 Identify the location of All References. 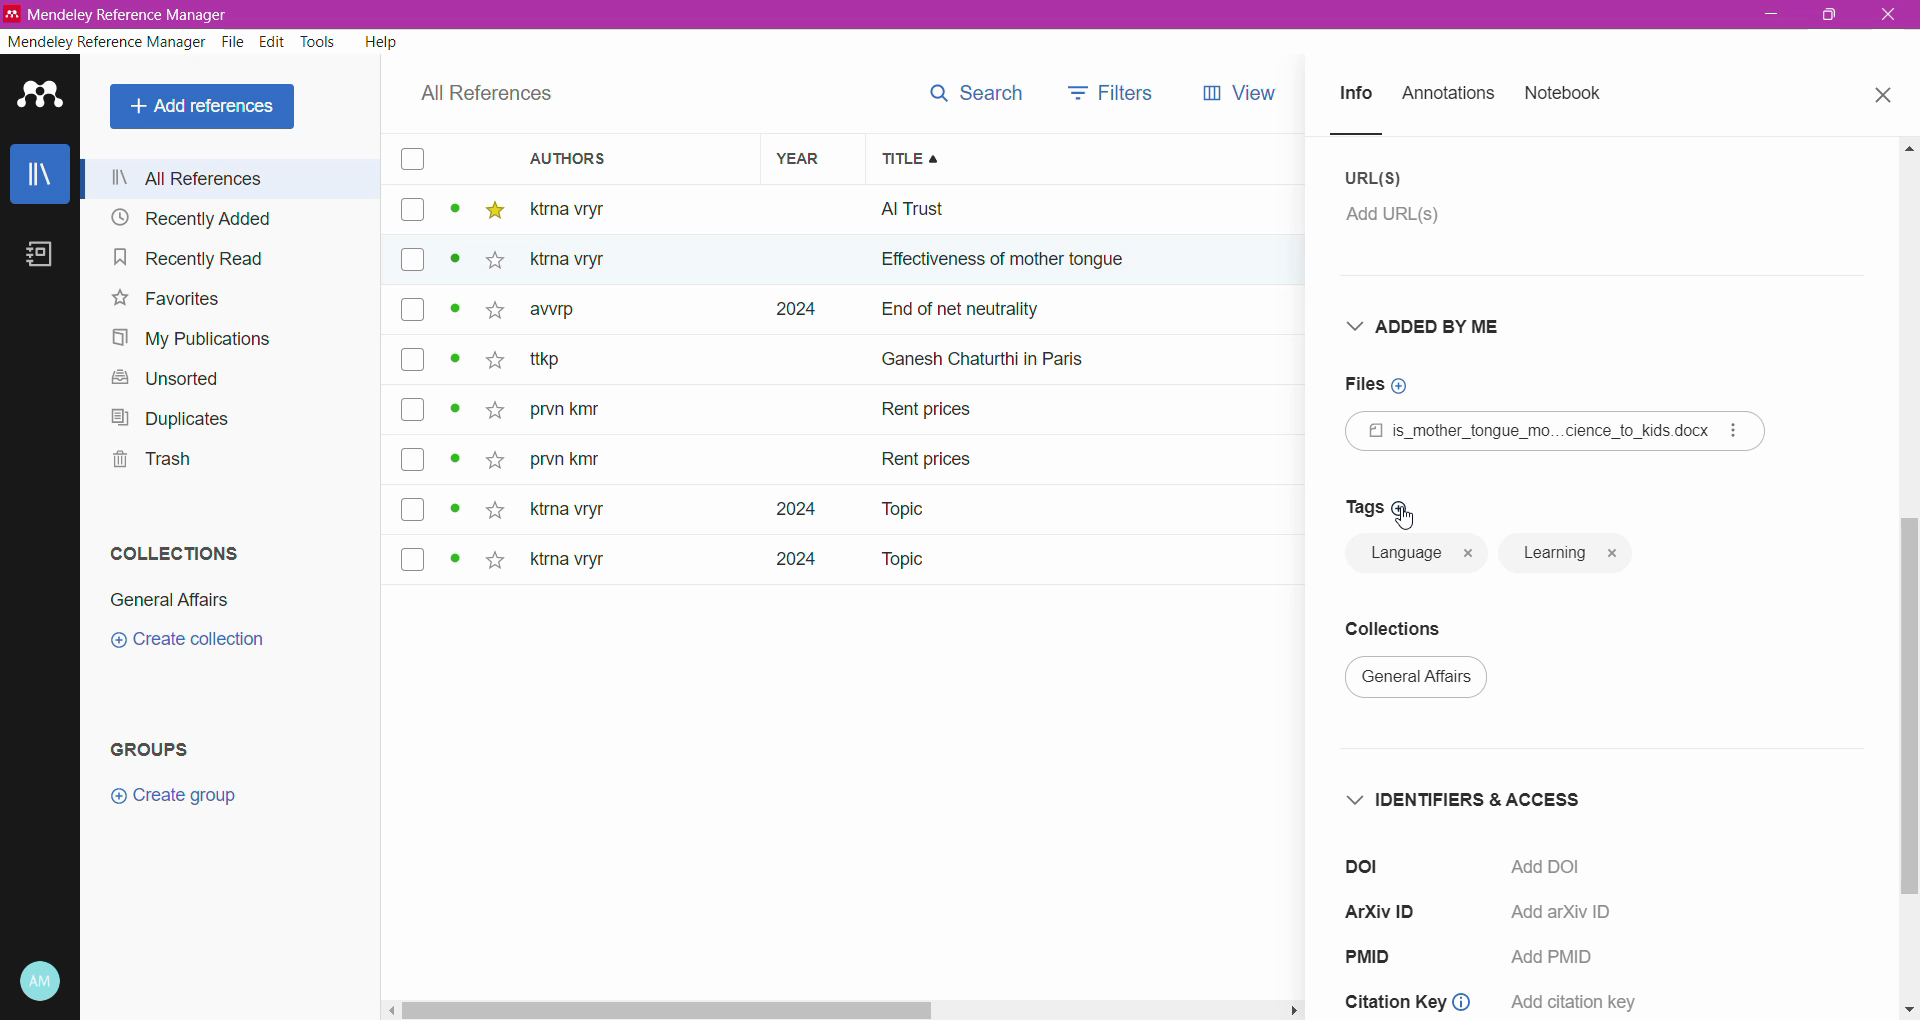
(232, 178).